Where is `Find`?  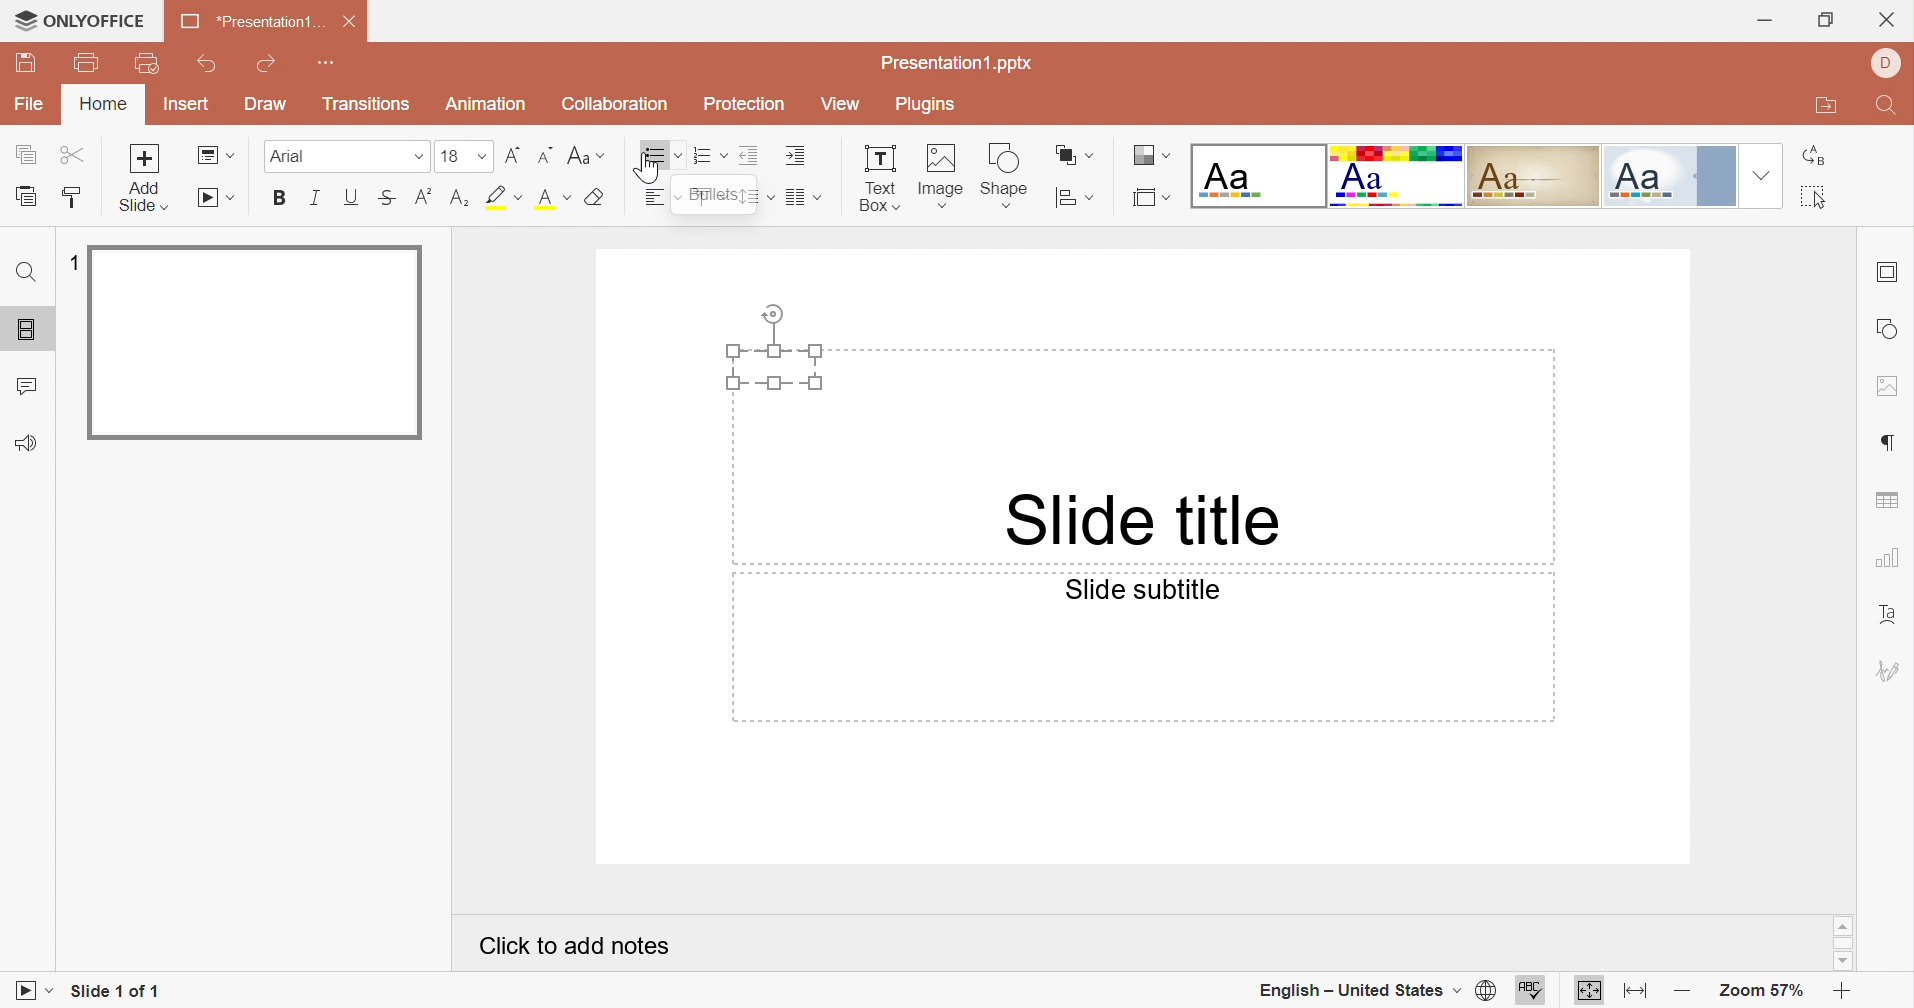
Find is located at coordinates (1886, 108).